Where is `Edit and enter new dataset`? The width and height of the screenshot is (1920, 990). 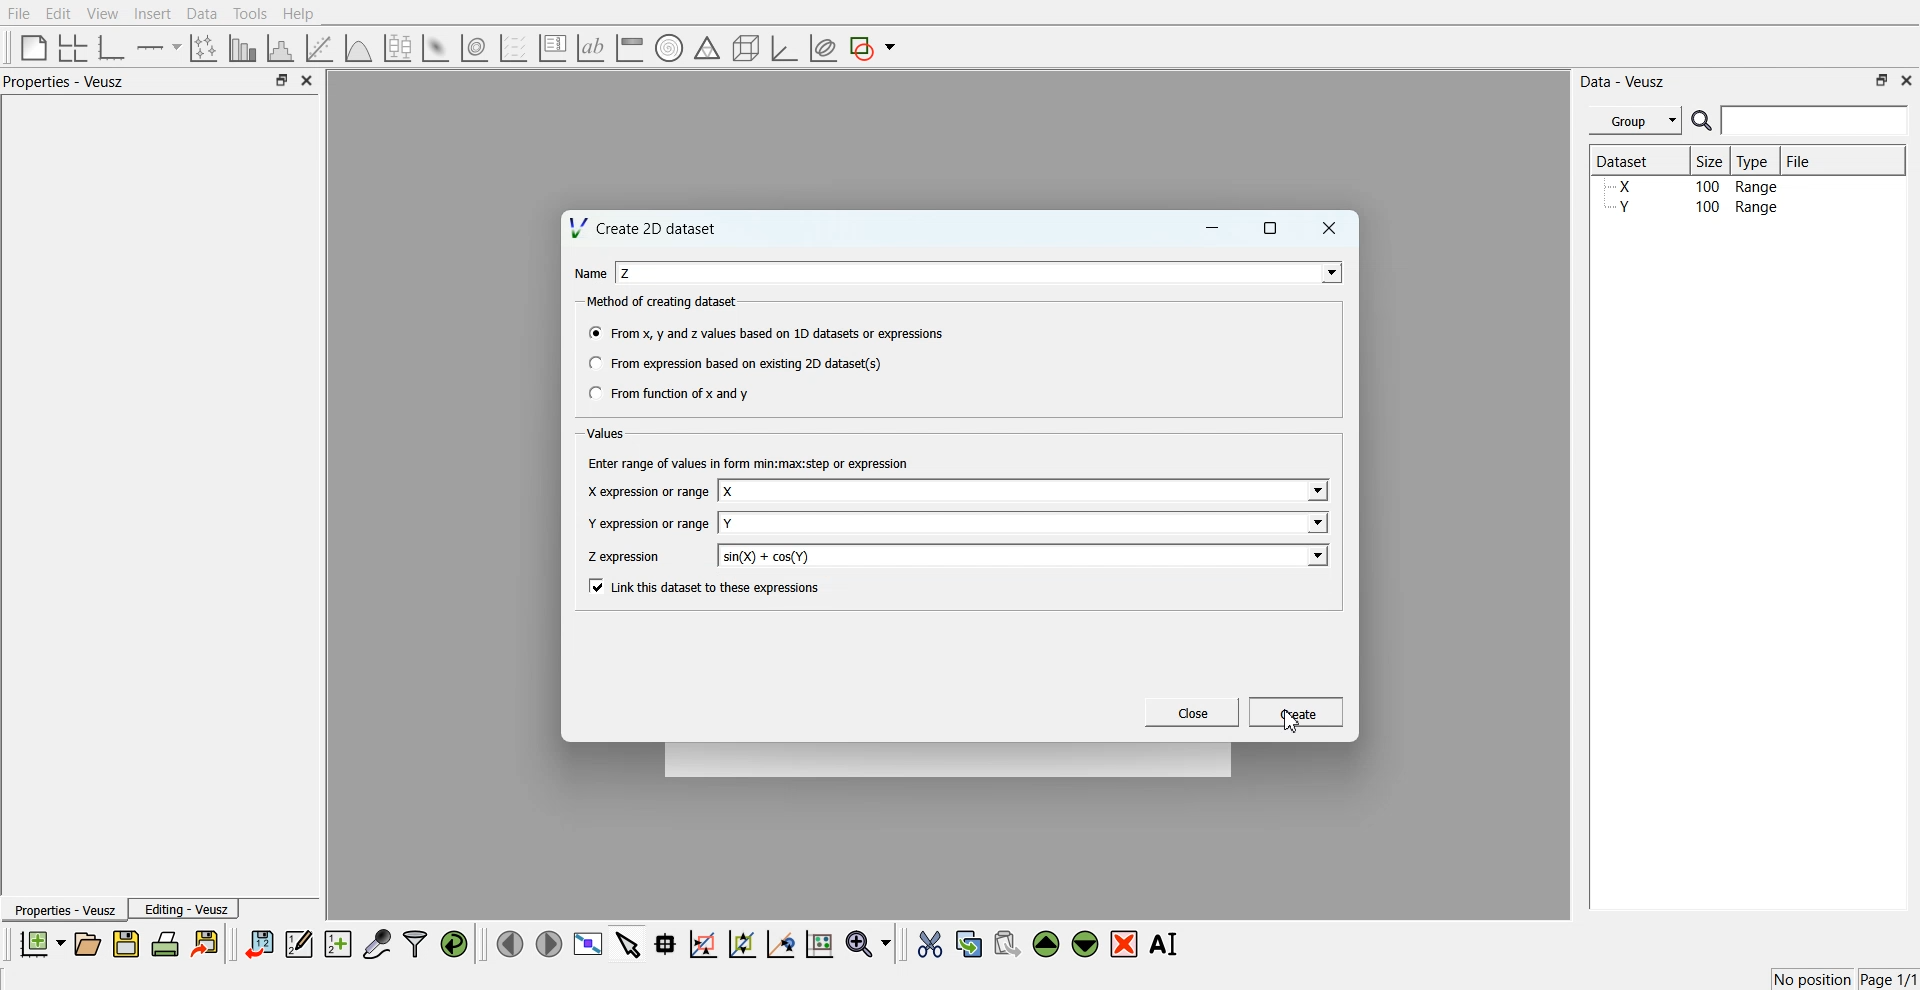 Edit and enter new dataset is located at coordinates (298, 943).